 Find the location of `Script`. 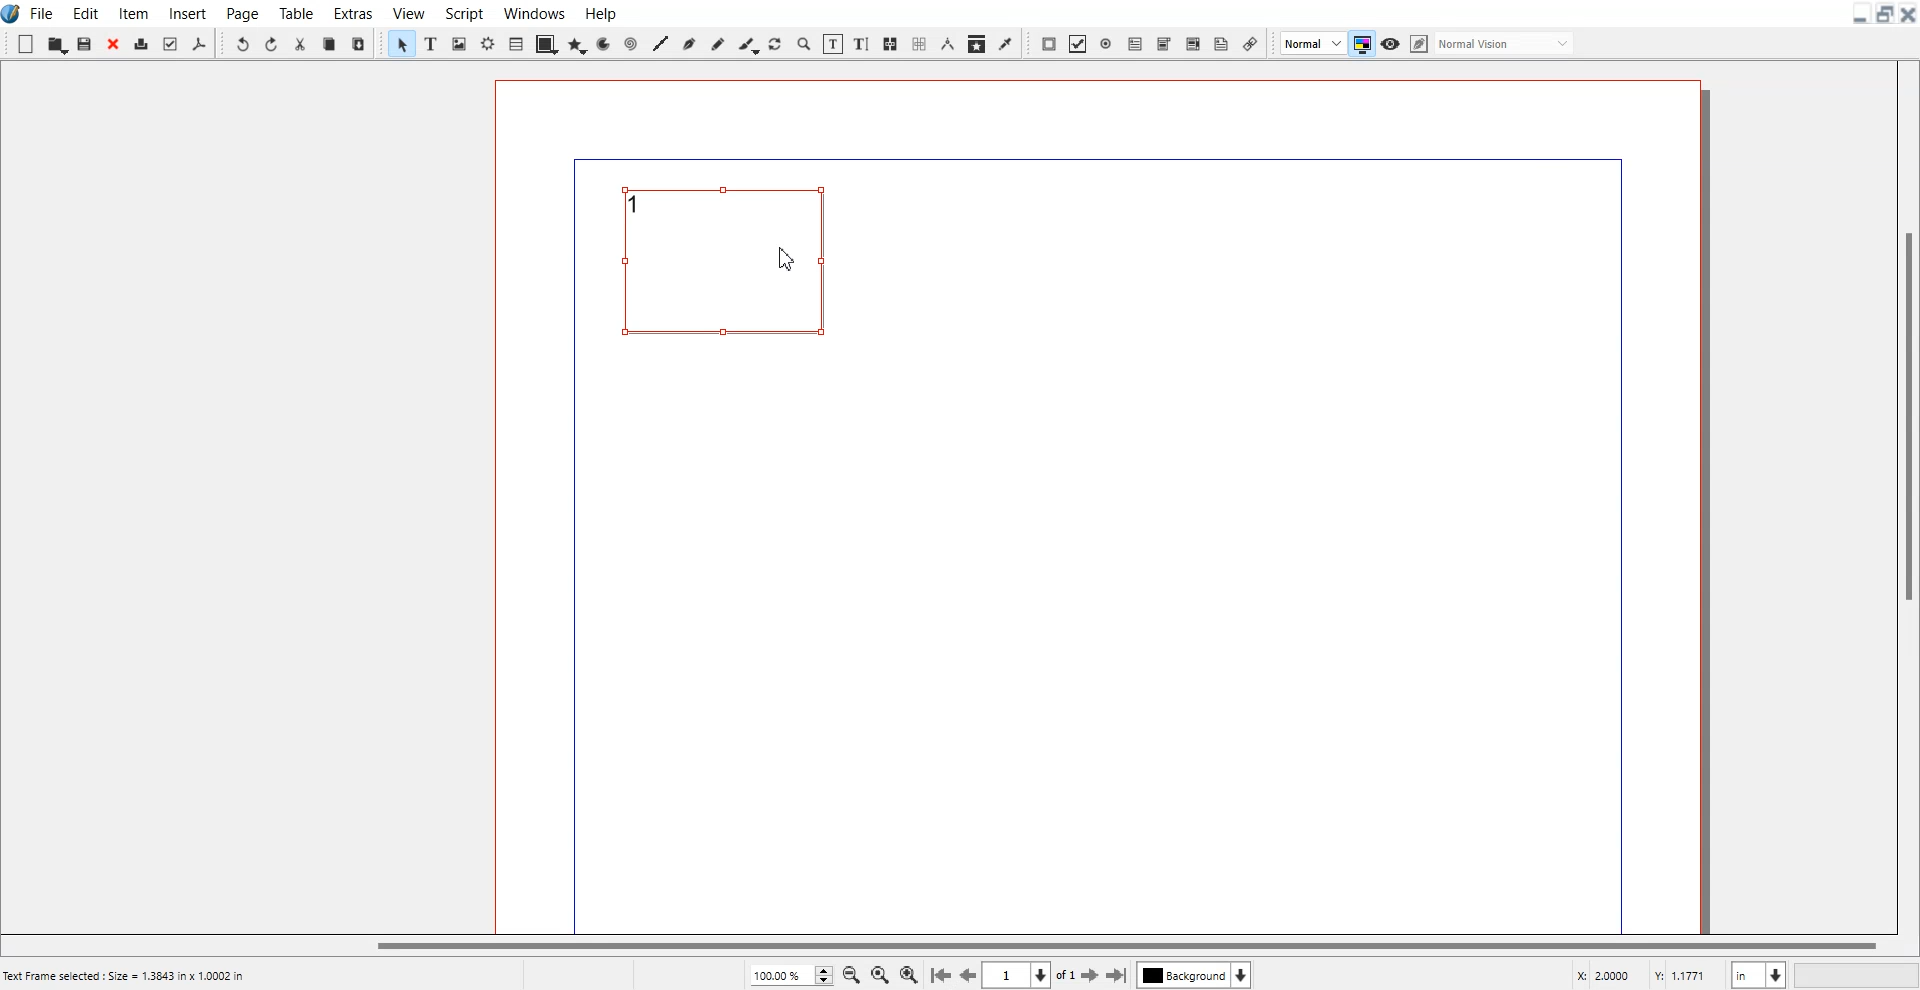

Script is located at coordinates (462, 12).